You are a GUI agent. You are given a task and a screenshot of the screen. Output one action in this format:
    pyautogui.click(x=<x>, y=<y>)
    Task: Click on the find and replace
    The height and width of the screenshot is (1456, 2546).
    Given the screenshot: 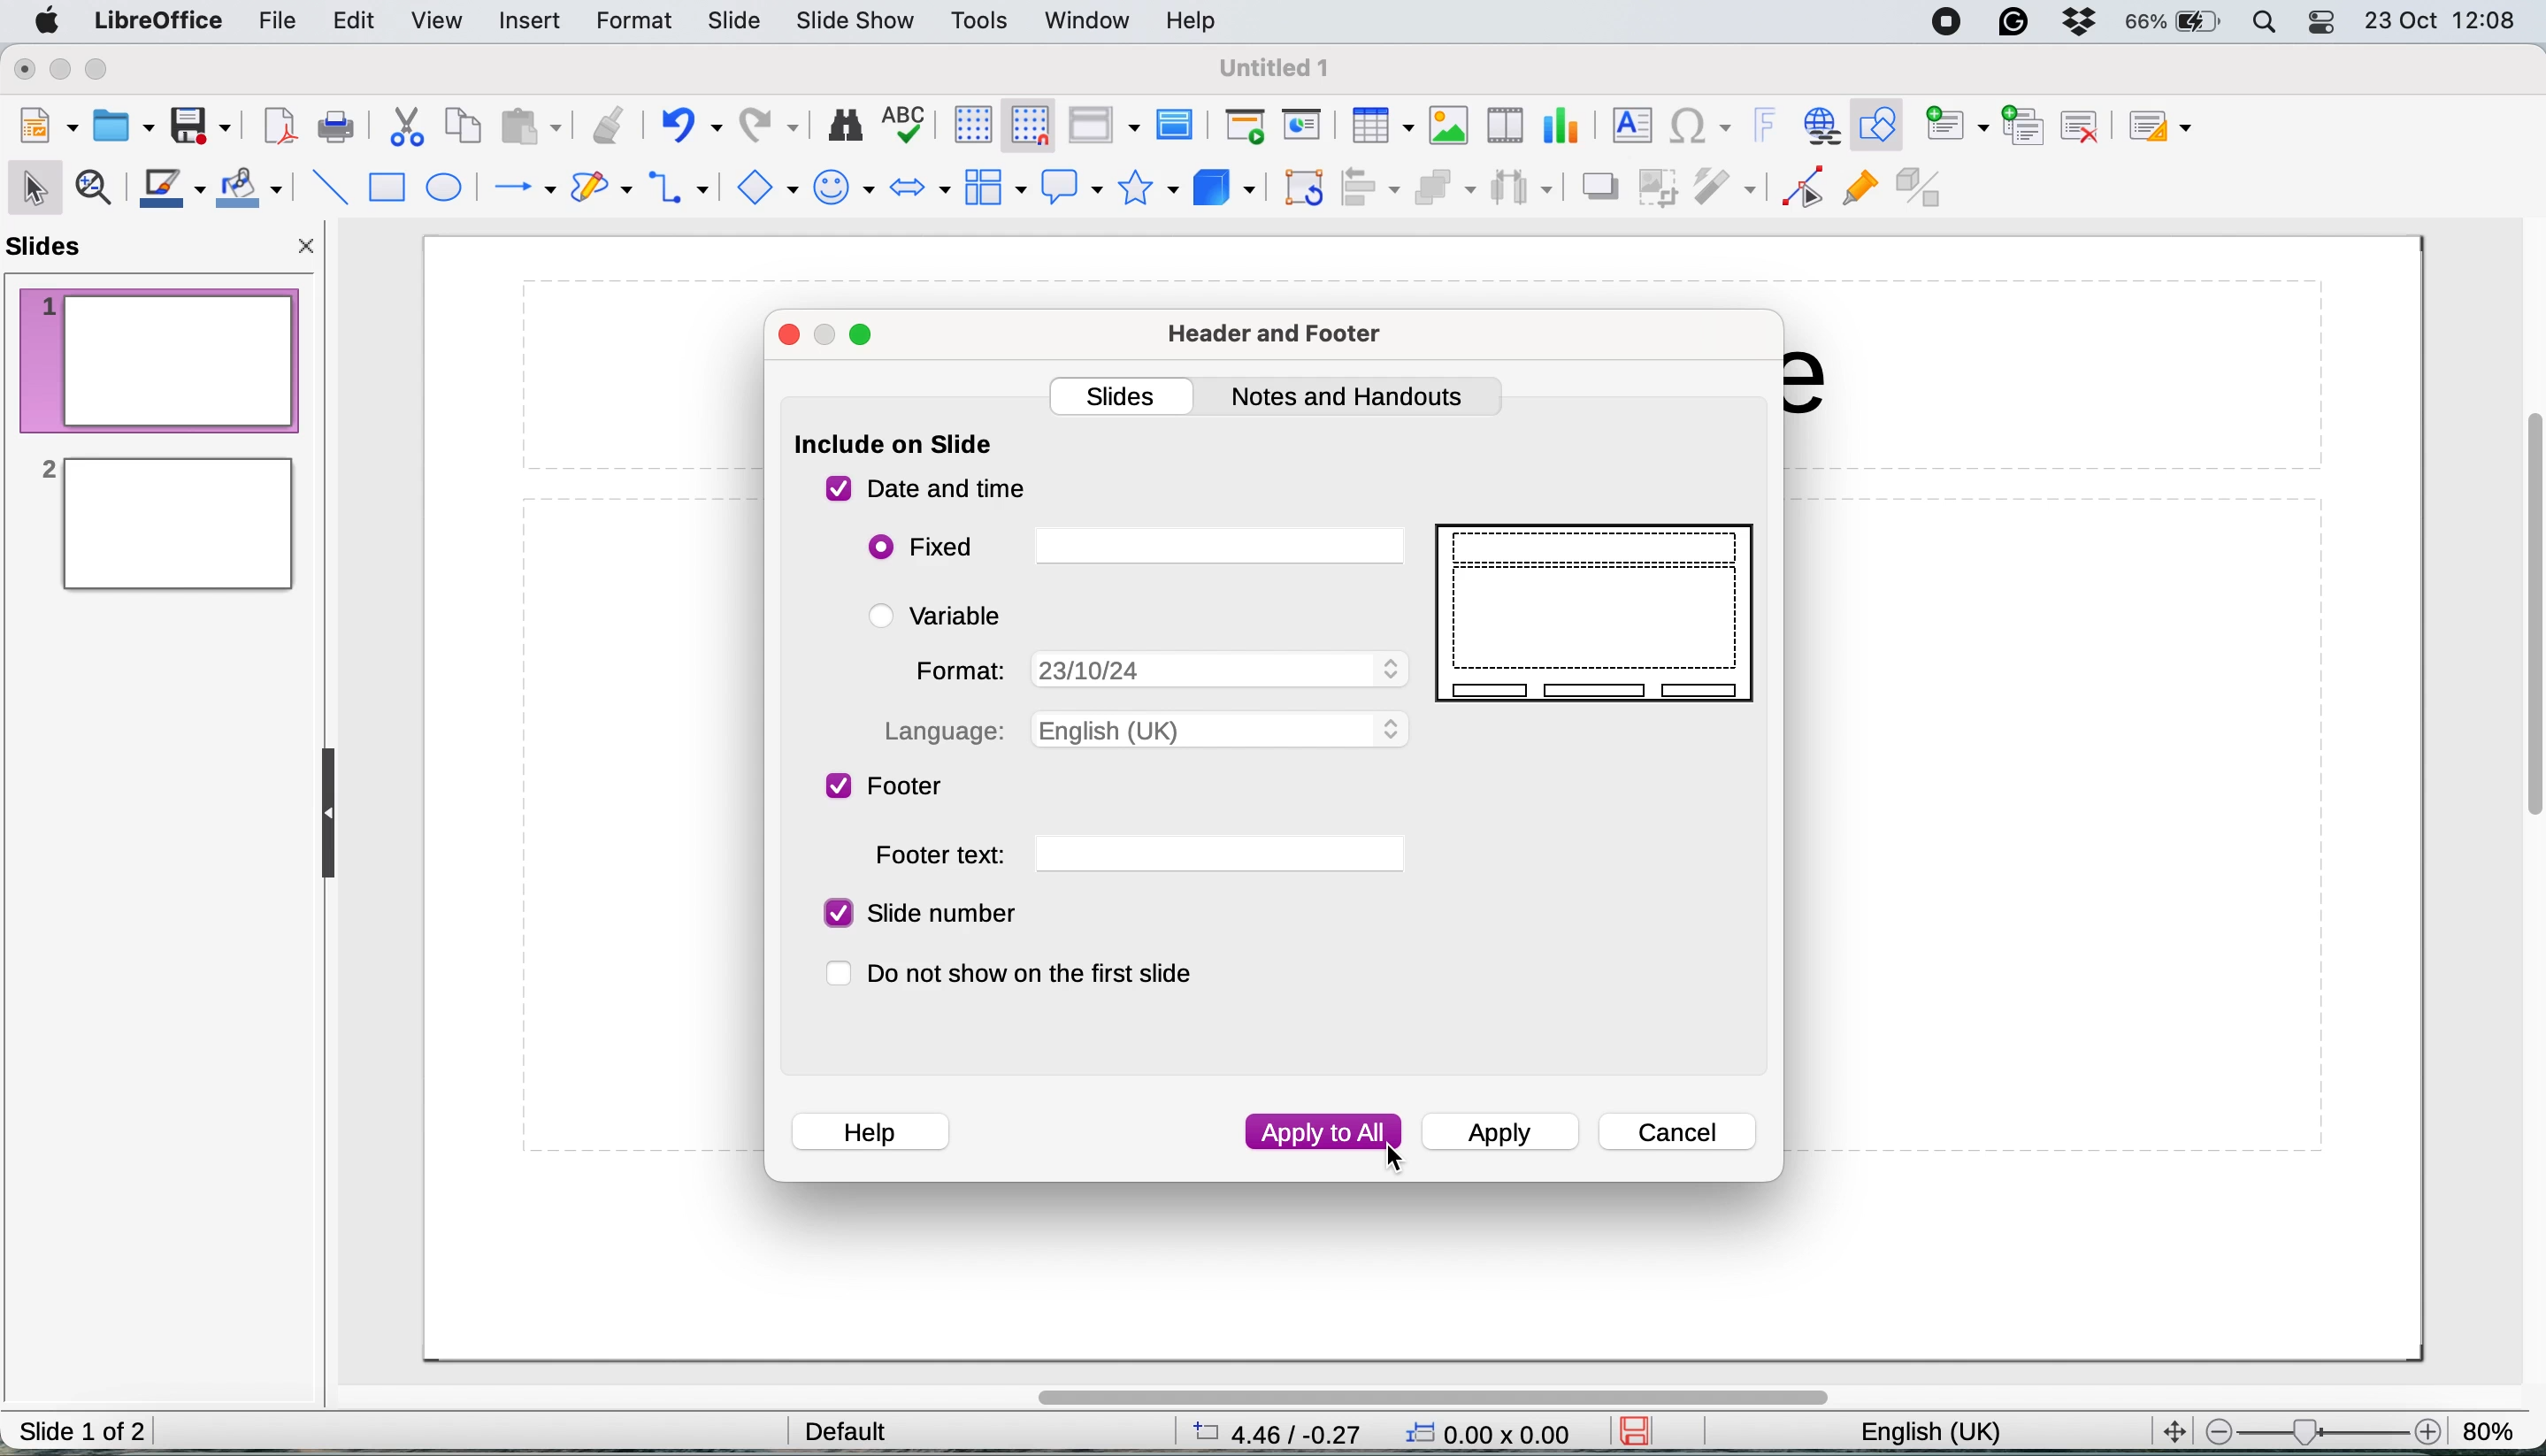 What is the action you would take?
    pyautogui.click(x=846, y=124)
    